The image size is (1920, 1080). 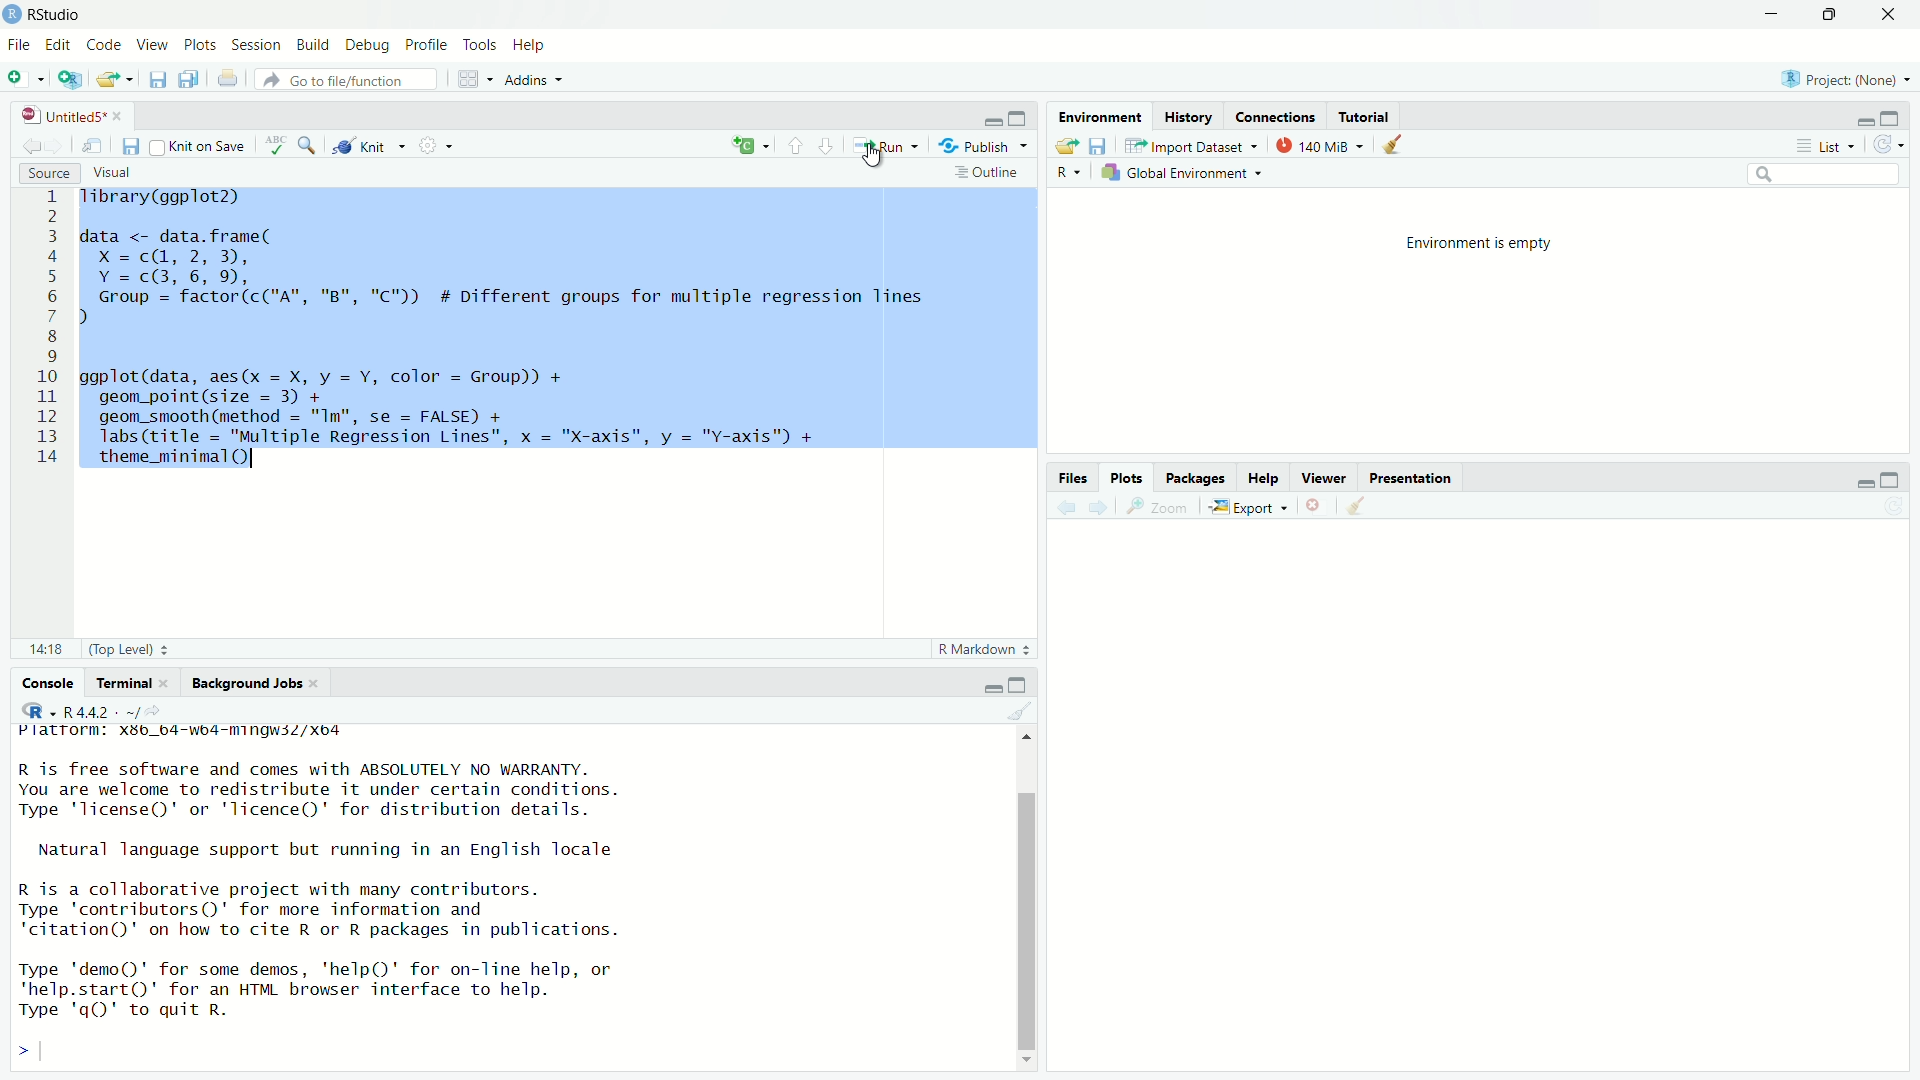 What do you see at coordinates (1067, 145) in the screenshot?
I see `export` at bounding box center [1067, 145].